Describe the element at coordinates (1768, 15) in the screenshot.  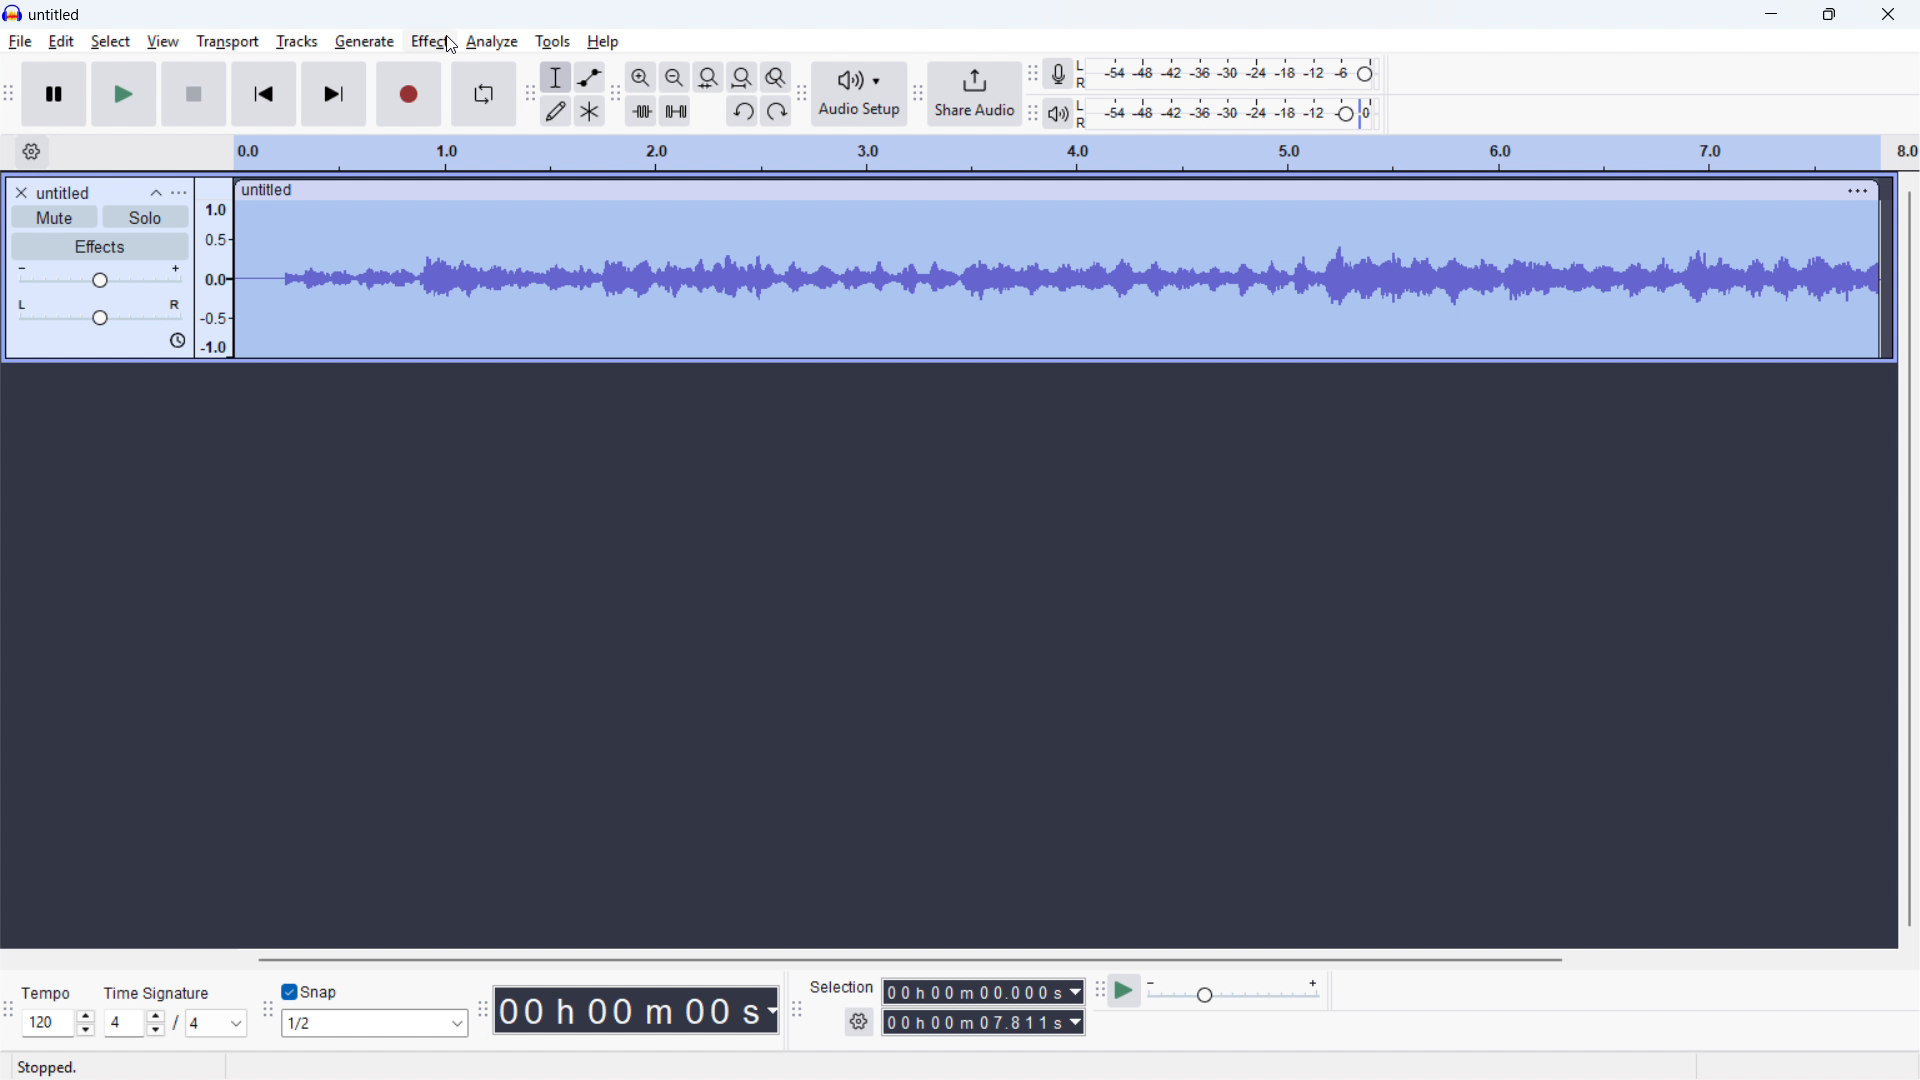
I see `minimise ` at that location.